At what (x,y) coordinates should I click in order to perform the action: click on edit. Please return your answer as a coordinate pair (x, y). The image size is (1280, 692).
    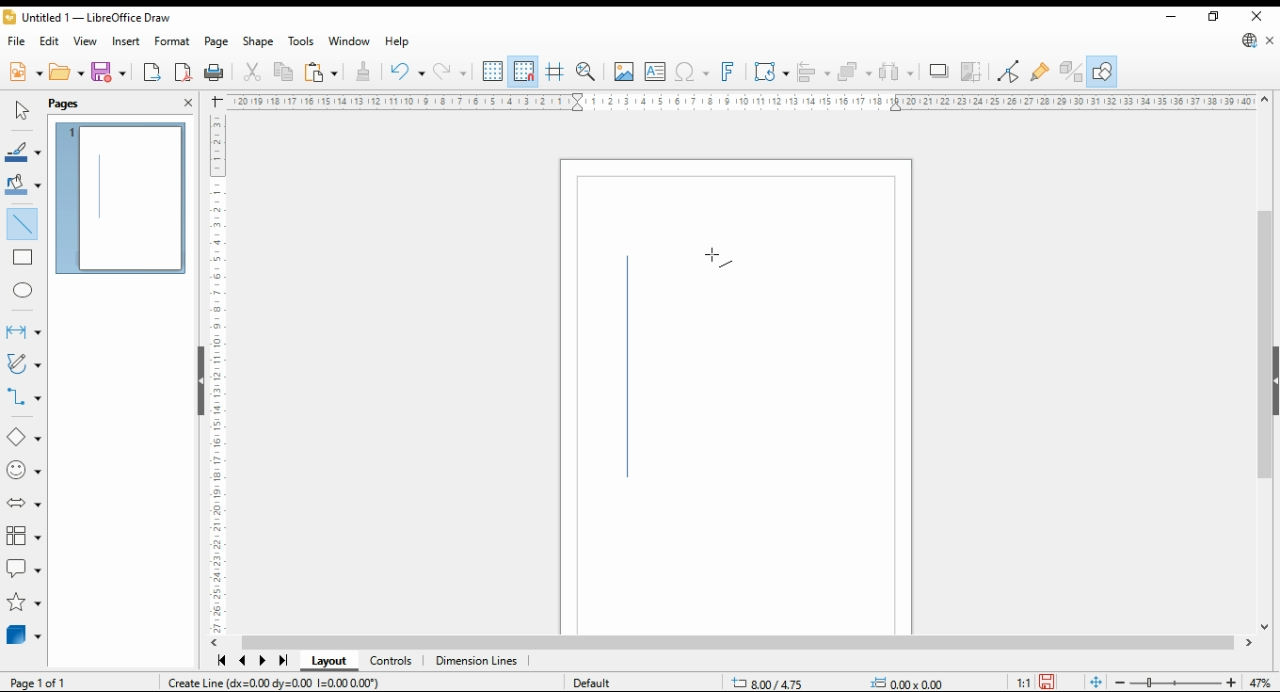
    Looking at the image, I should click on (50, 40).